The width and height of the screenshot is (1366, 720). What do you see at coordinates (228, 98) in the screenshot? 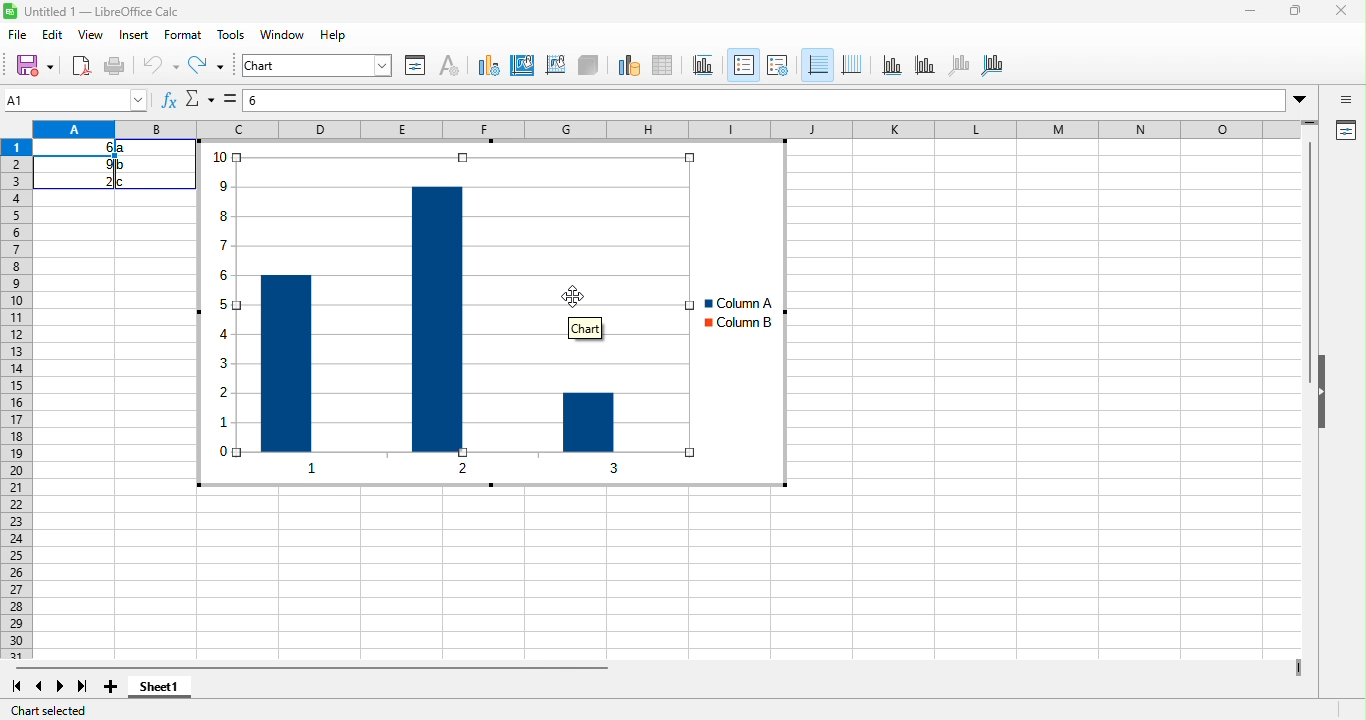
I see `select` at bounding box center [228, 98].